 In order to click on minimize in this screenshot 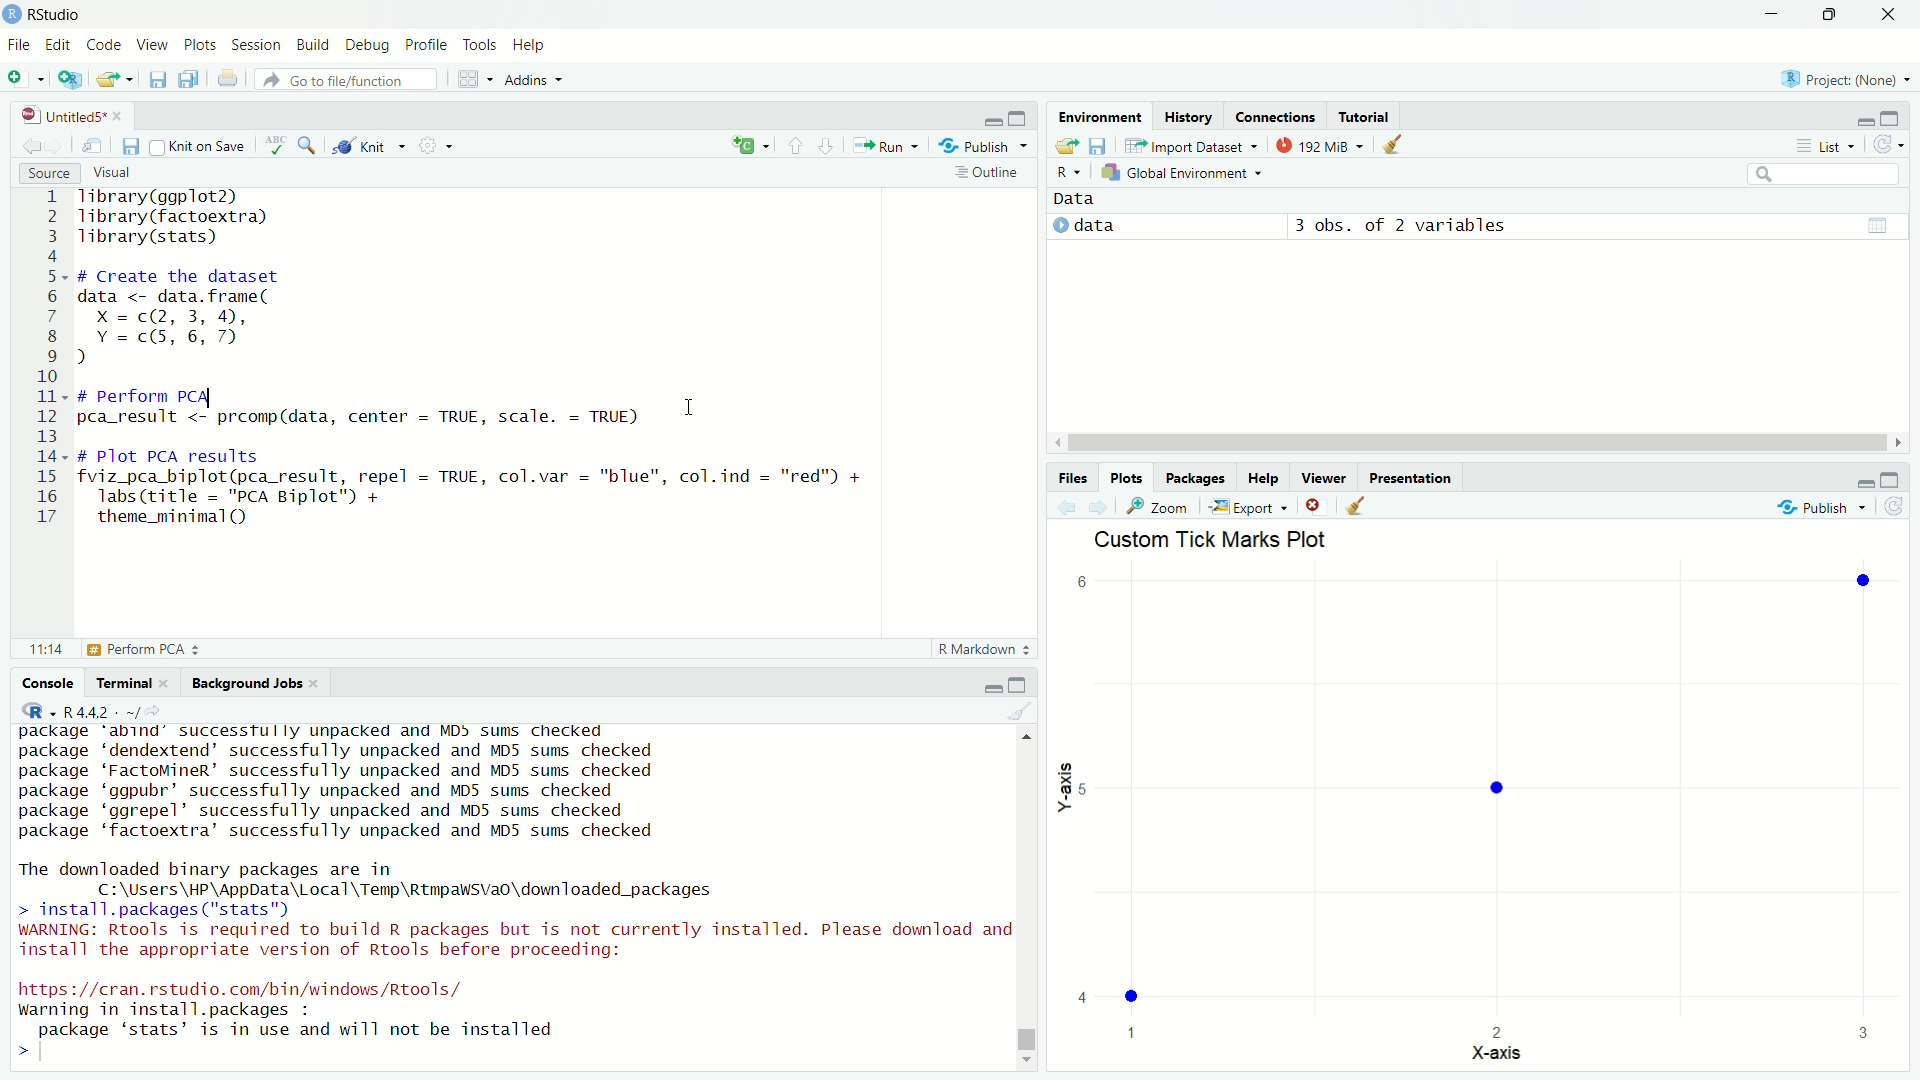, I will do `click(994, 119)`.